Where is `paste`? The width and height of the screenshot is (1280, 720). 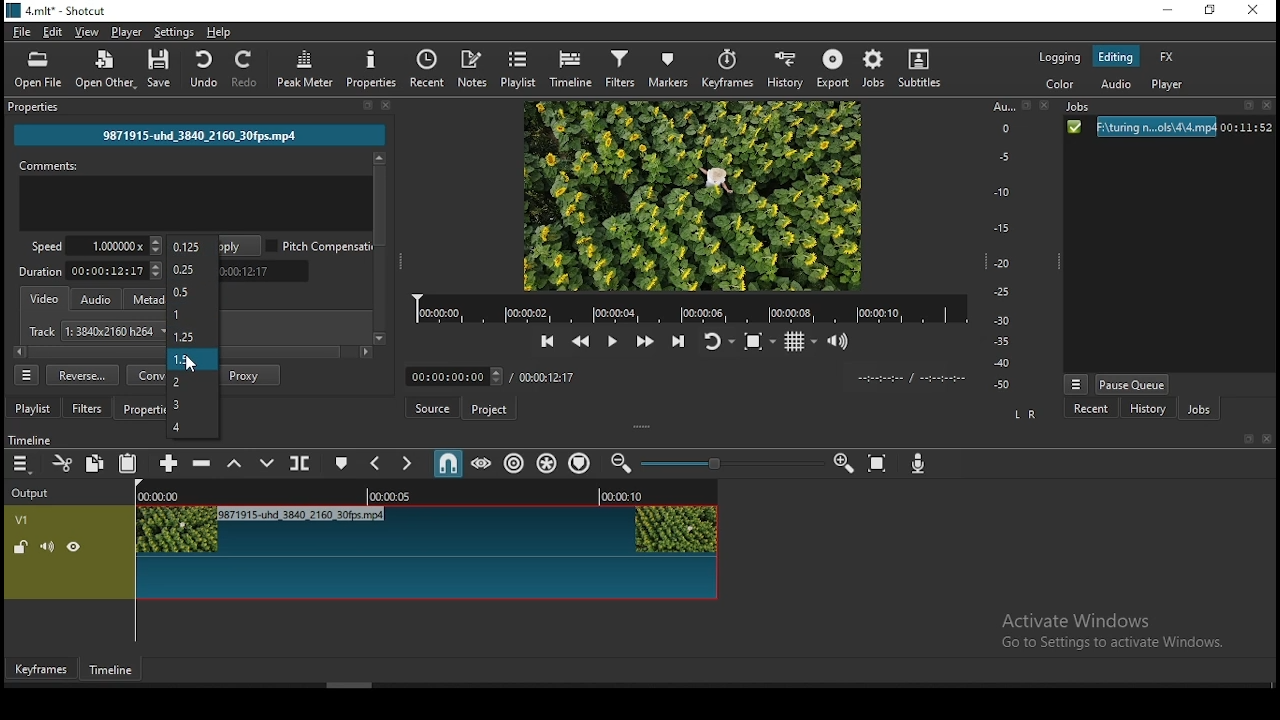
paste is located at coordinates (128, 465).